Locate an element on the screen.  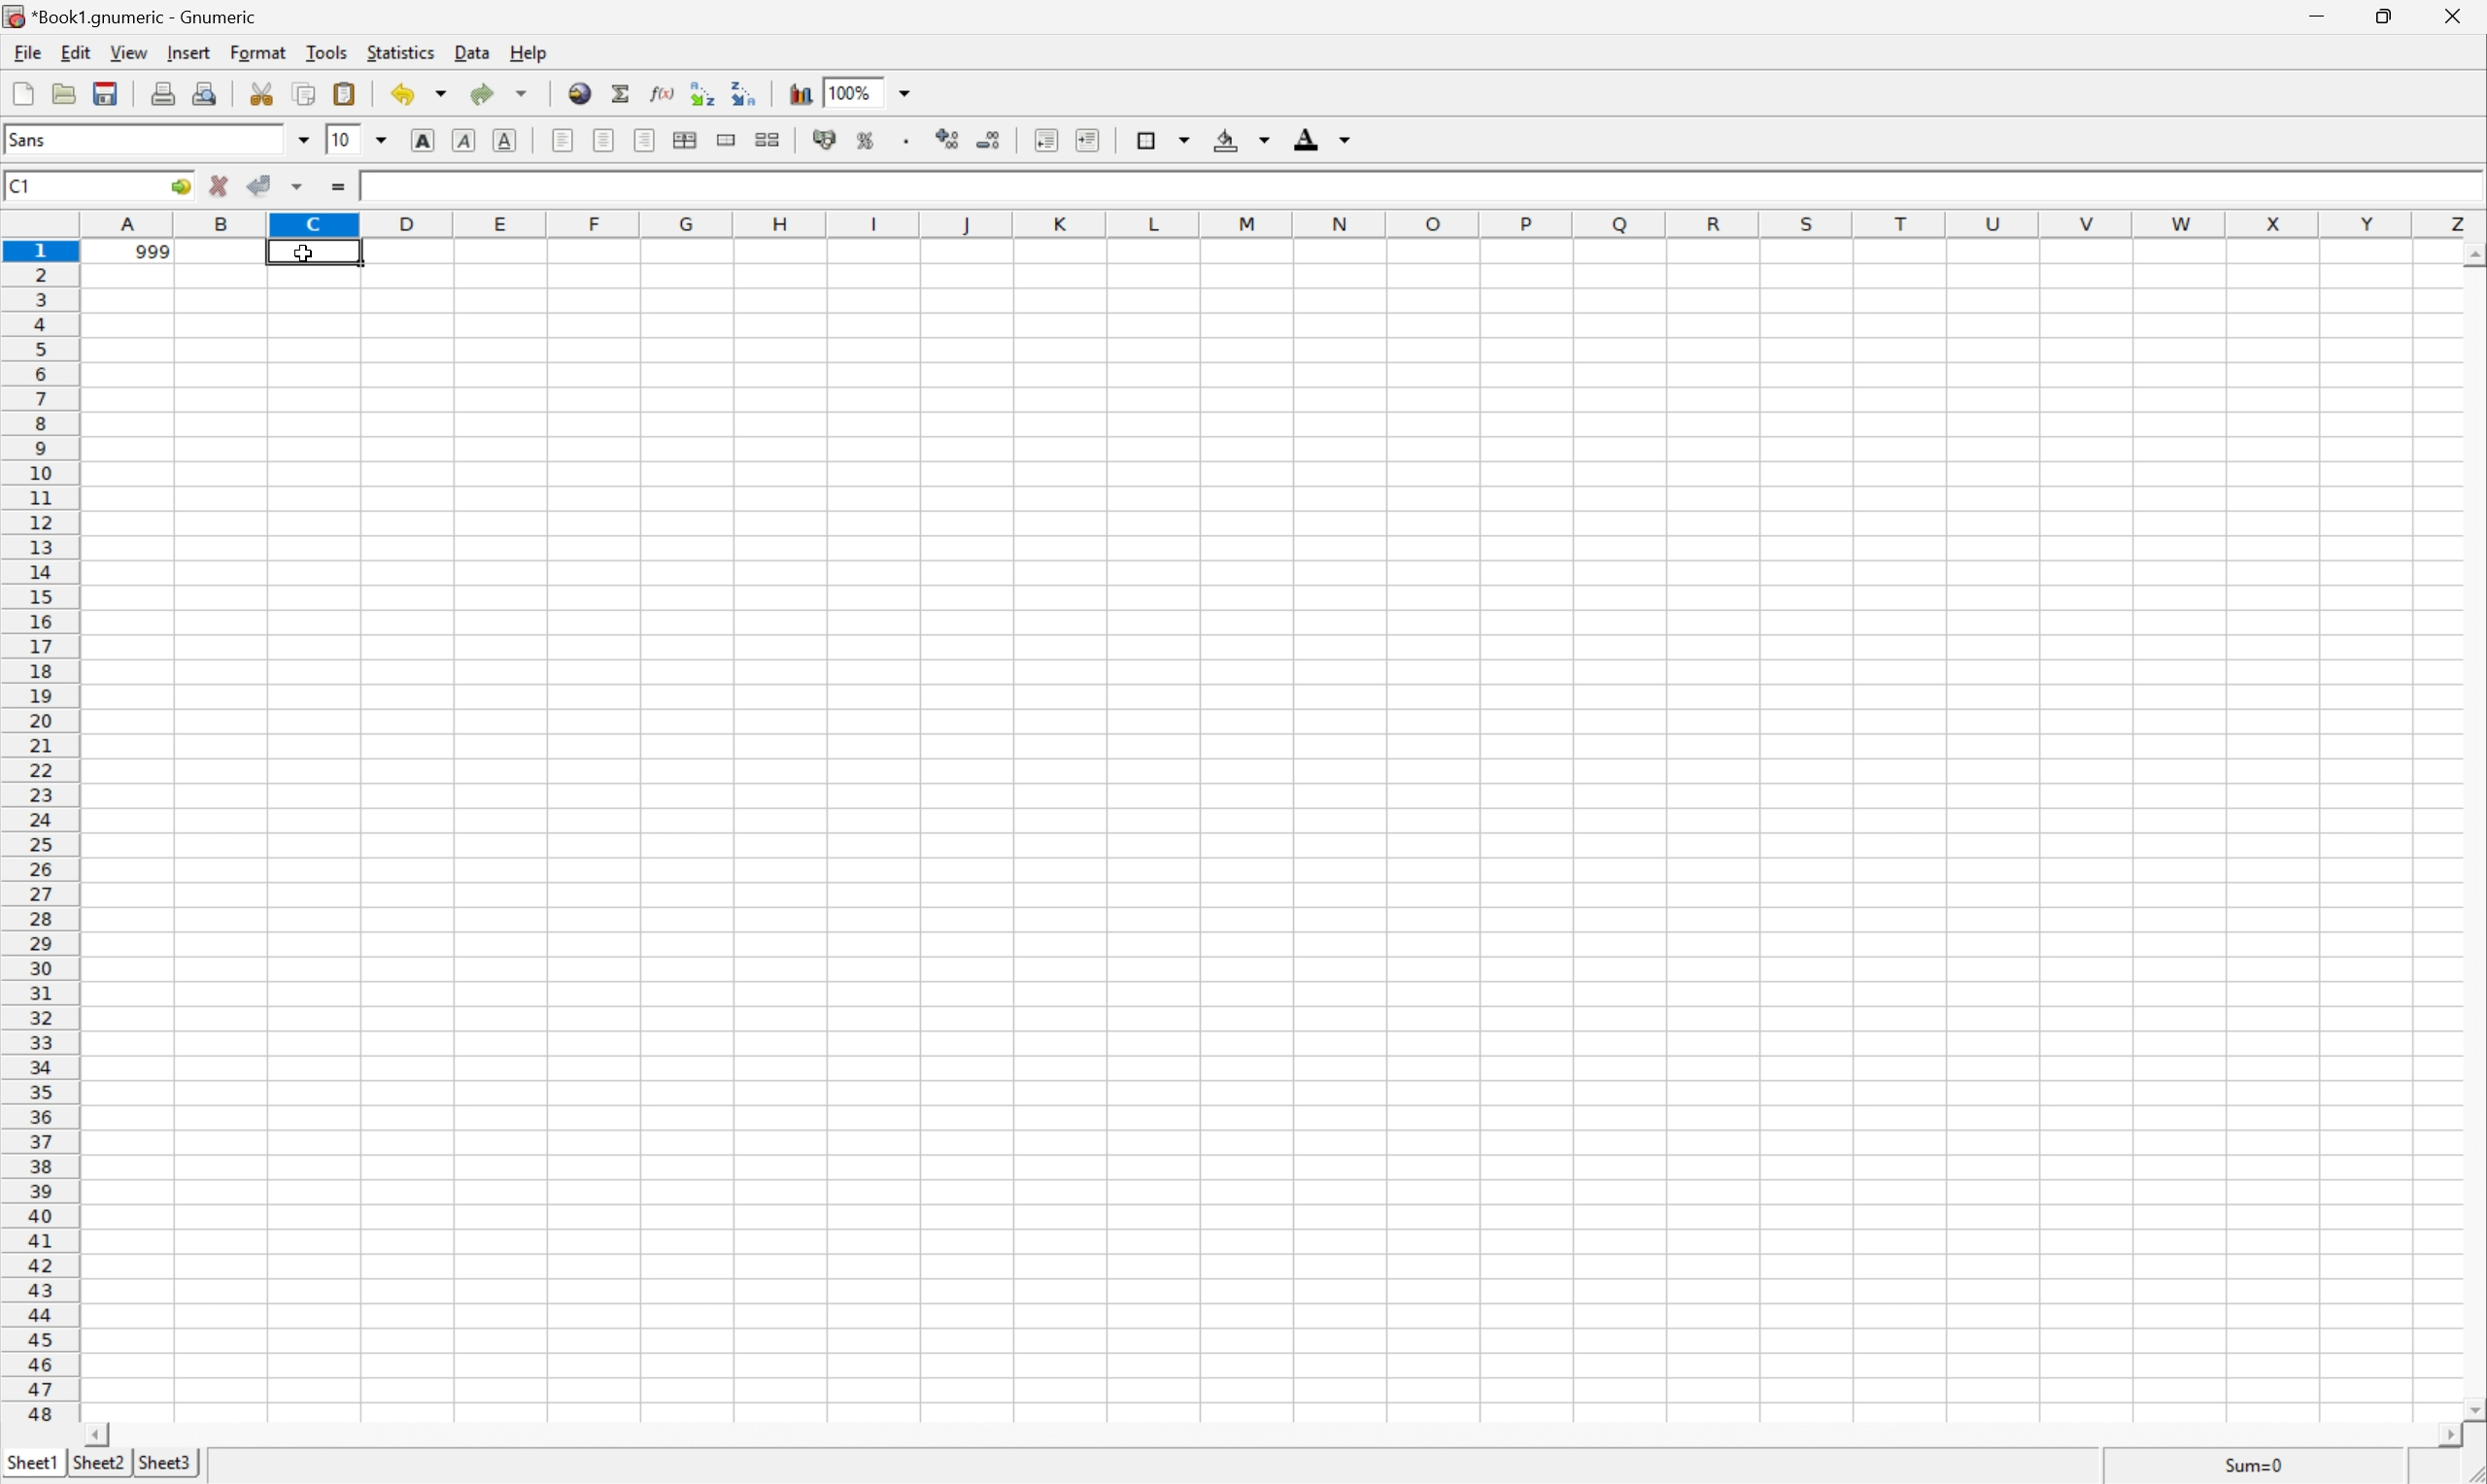
merge a range of cells is located at coordinates (726, 142).